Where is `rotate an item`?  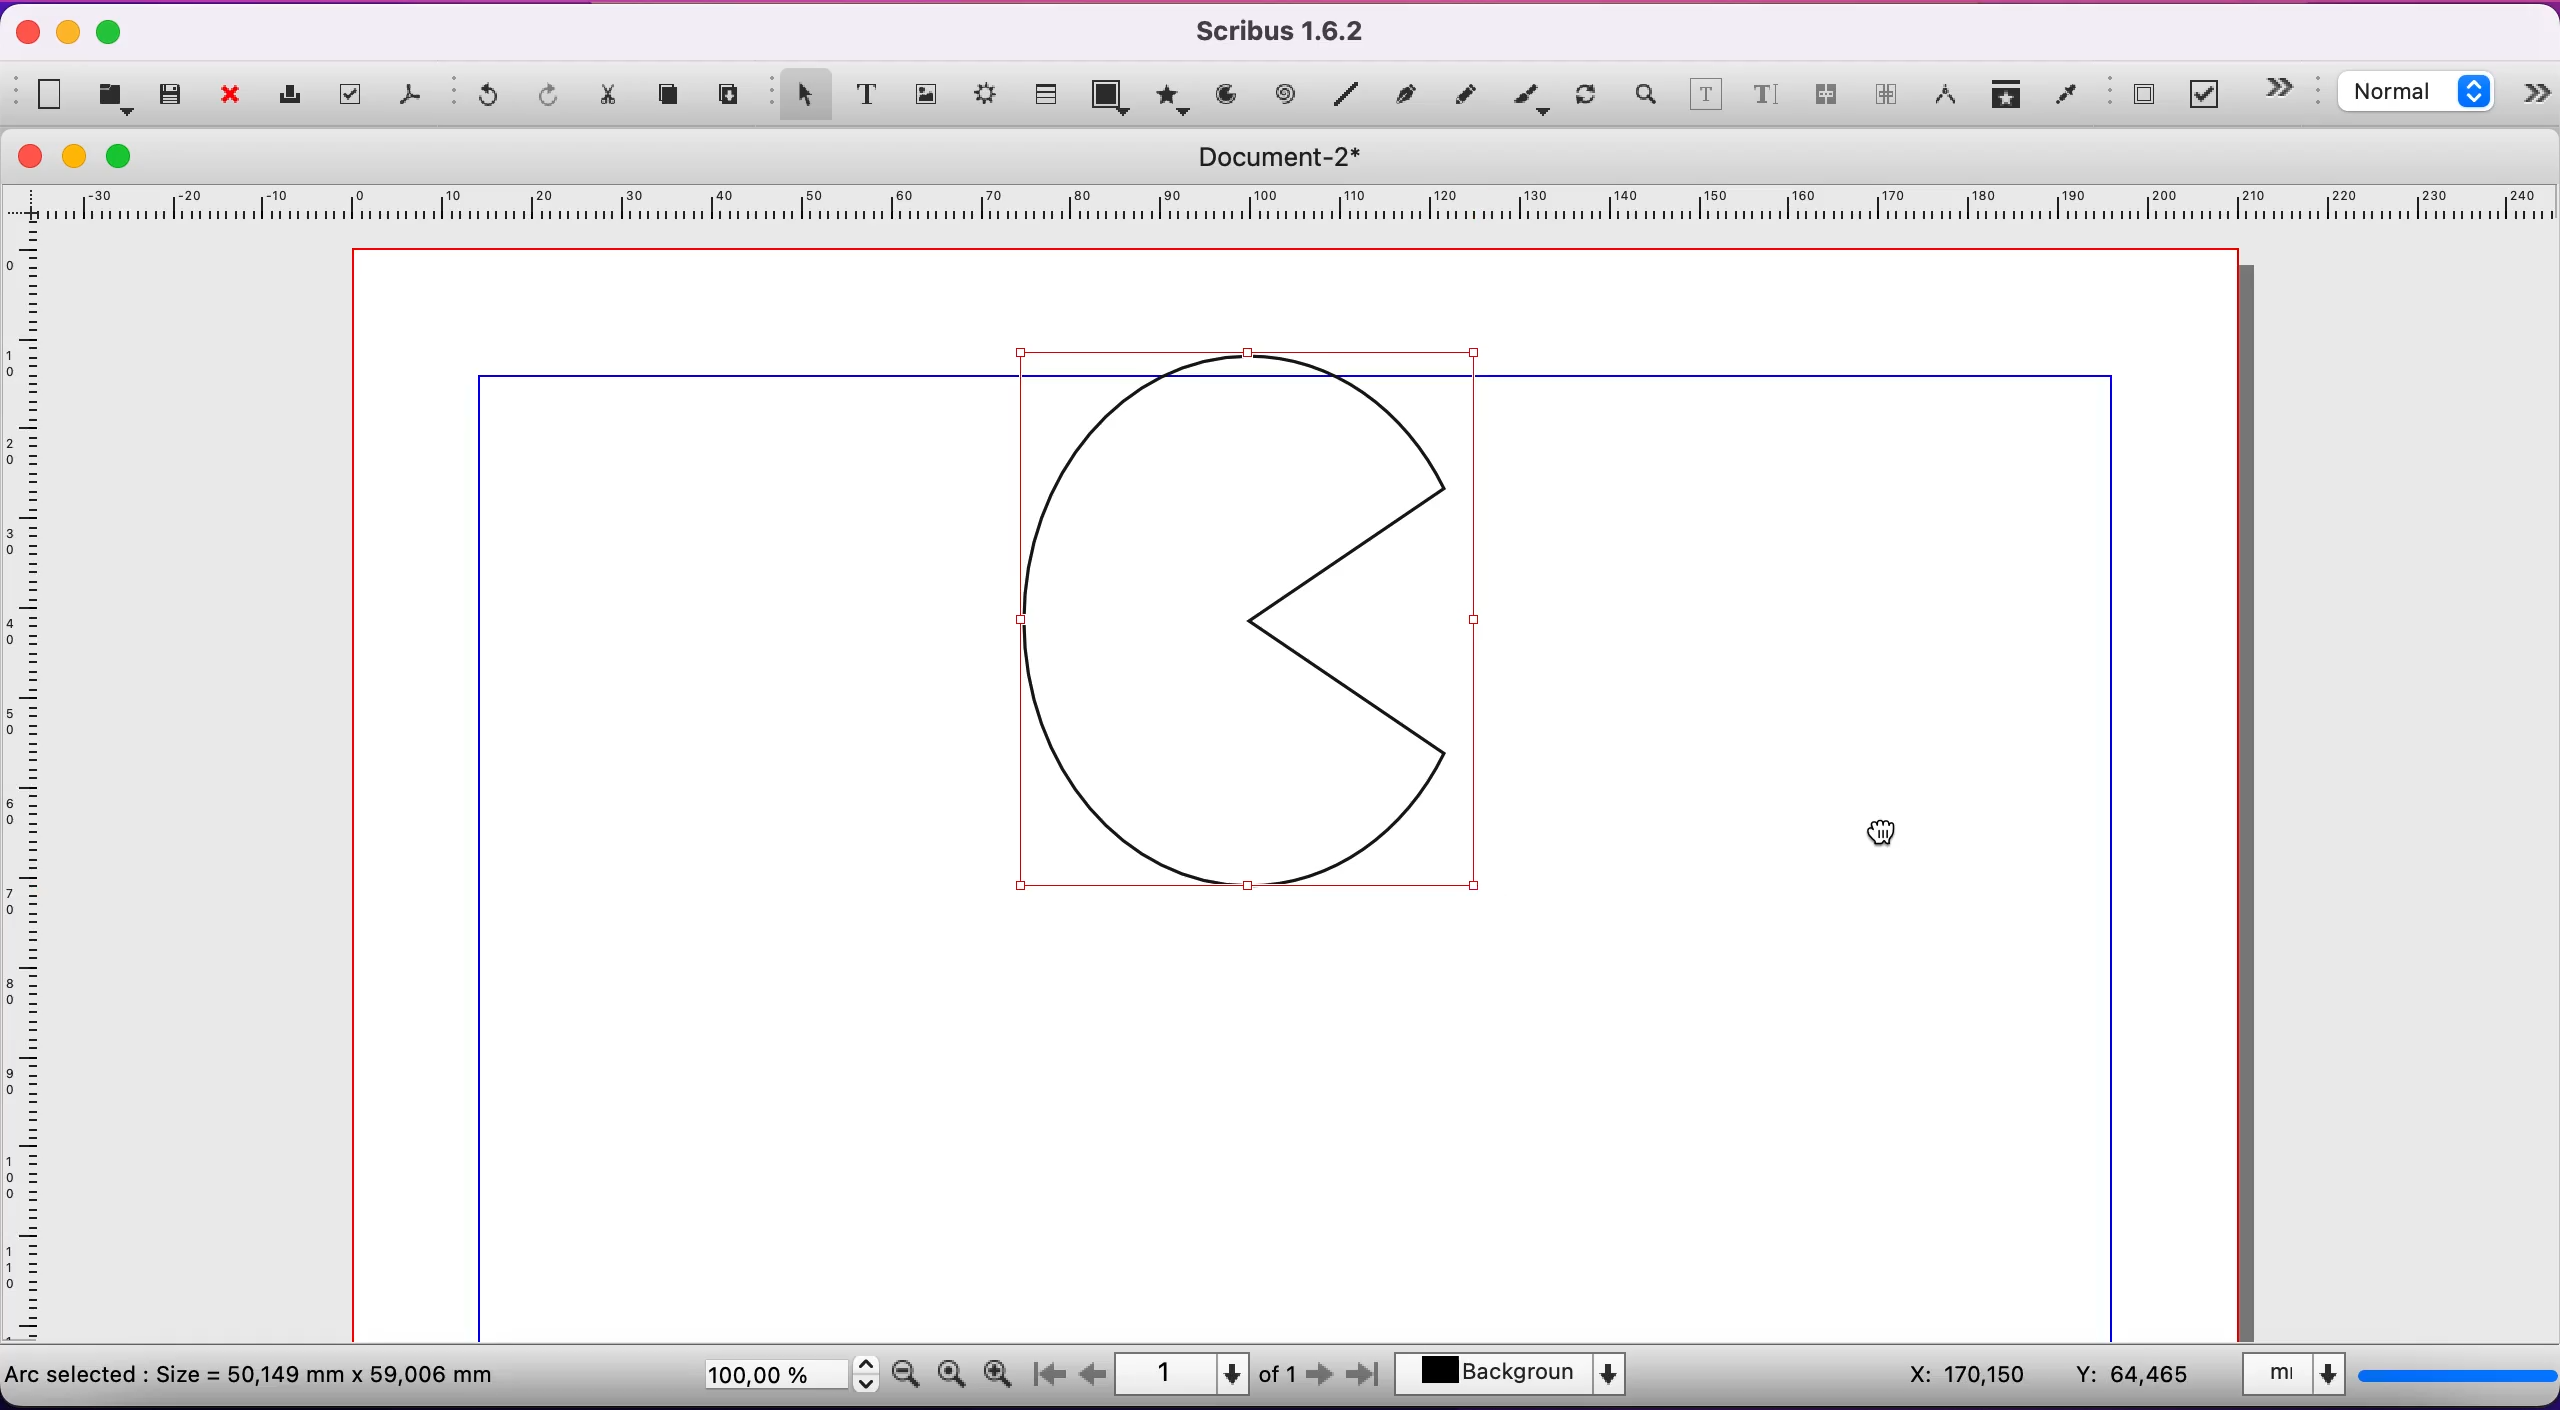 rotate an item is located at coordinates (1586, 98).